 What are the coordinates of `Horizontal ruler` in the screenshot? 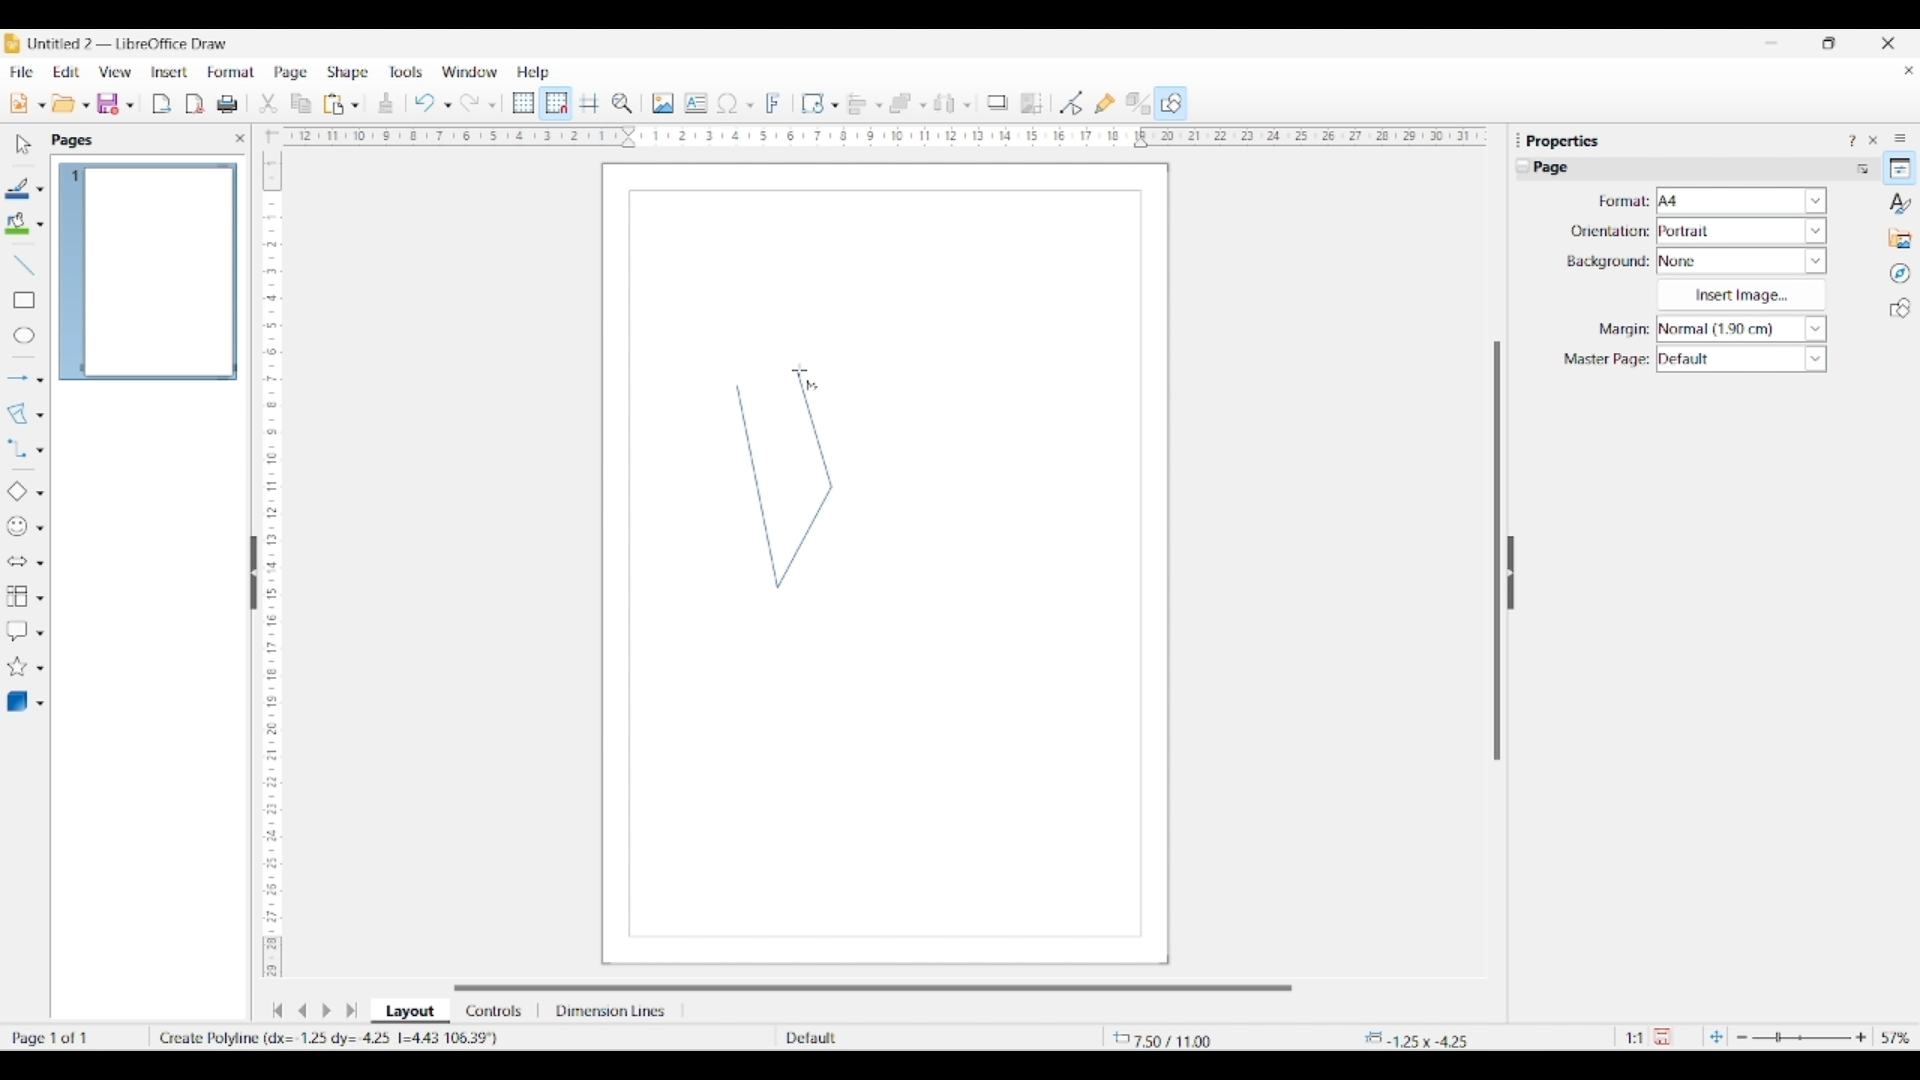 It's located at (878, 136).